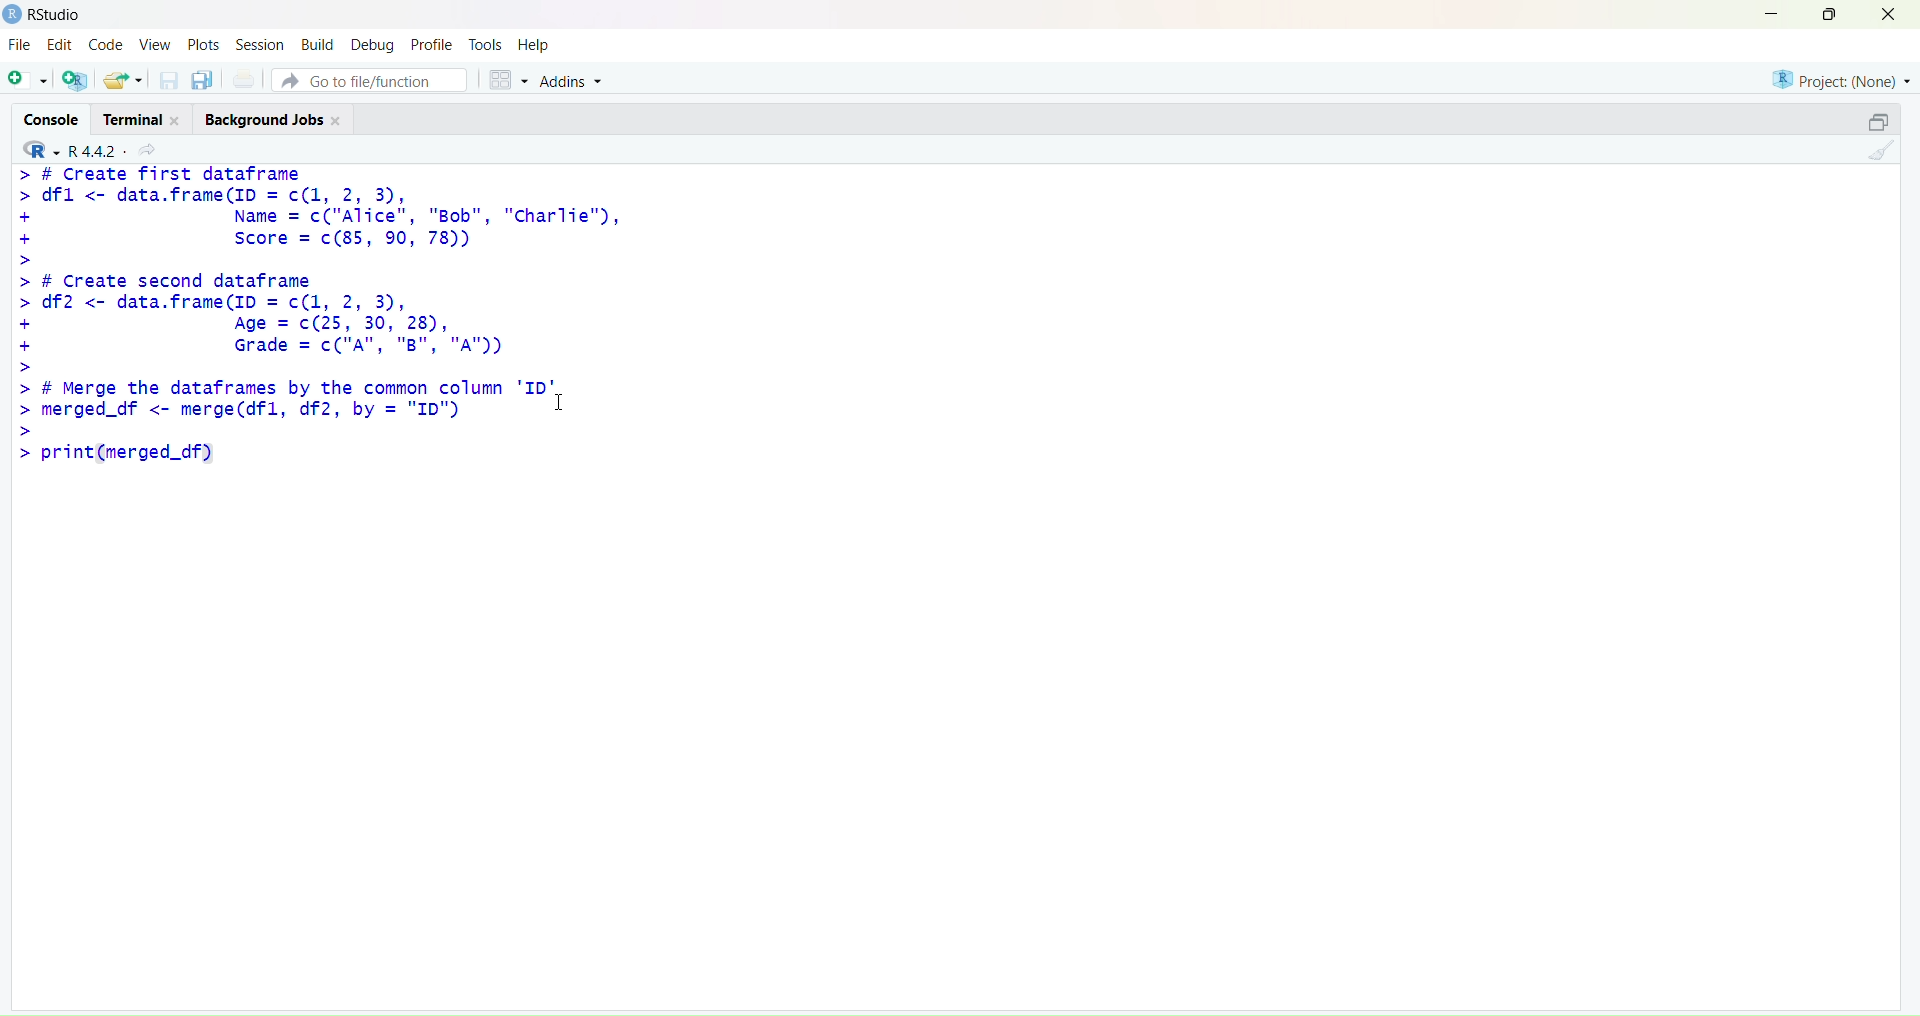 This screenshot has height=1016, width=1920. I want to click on maximize, so click(1878, 119).